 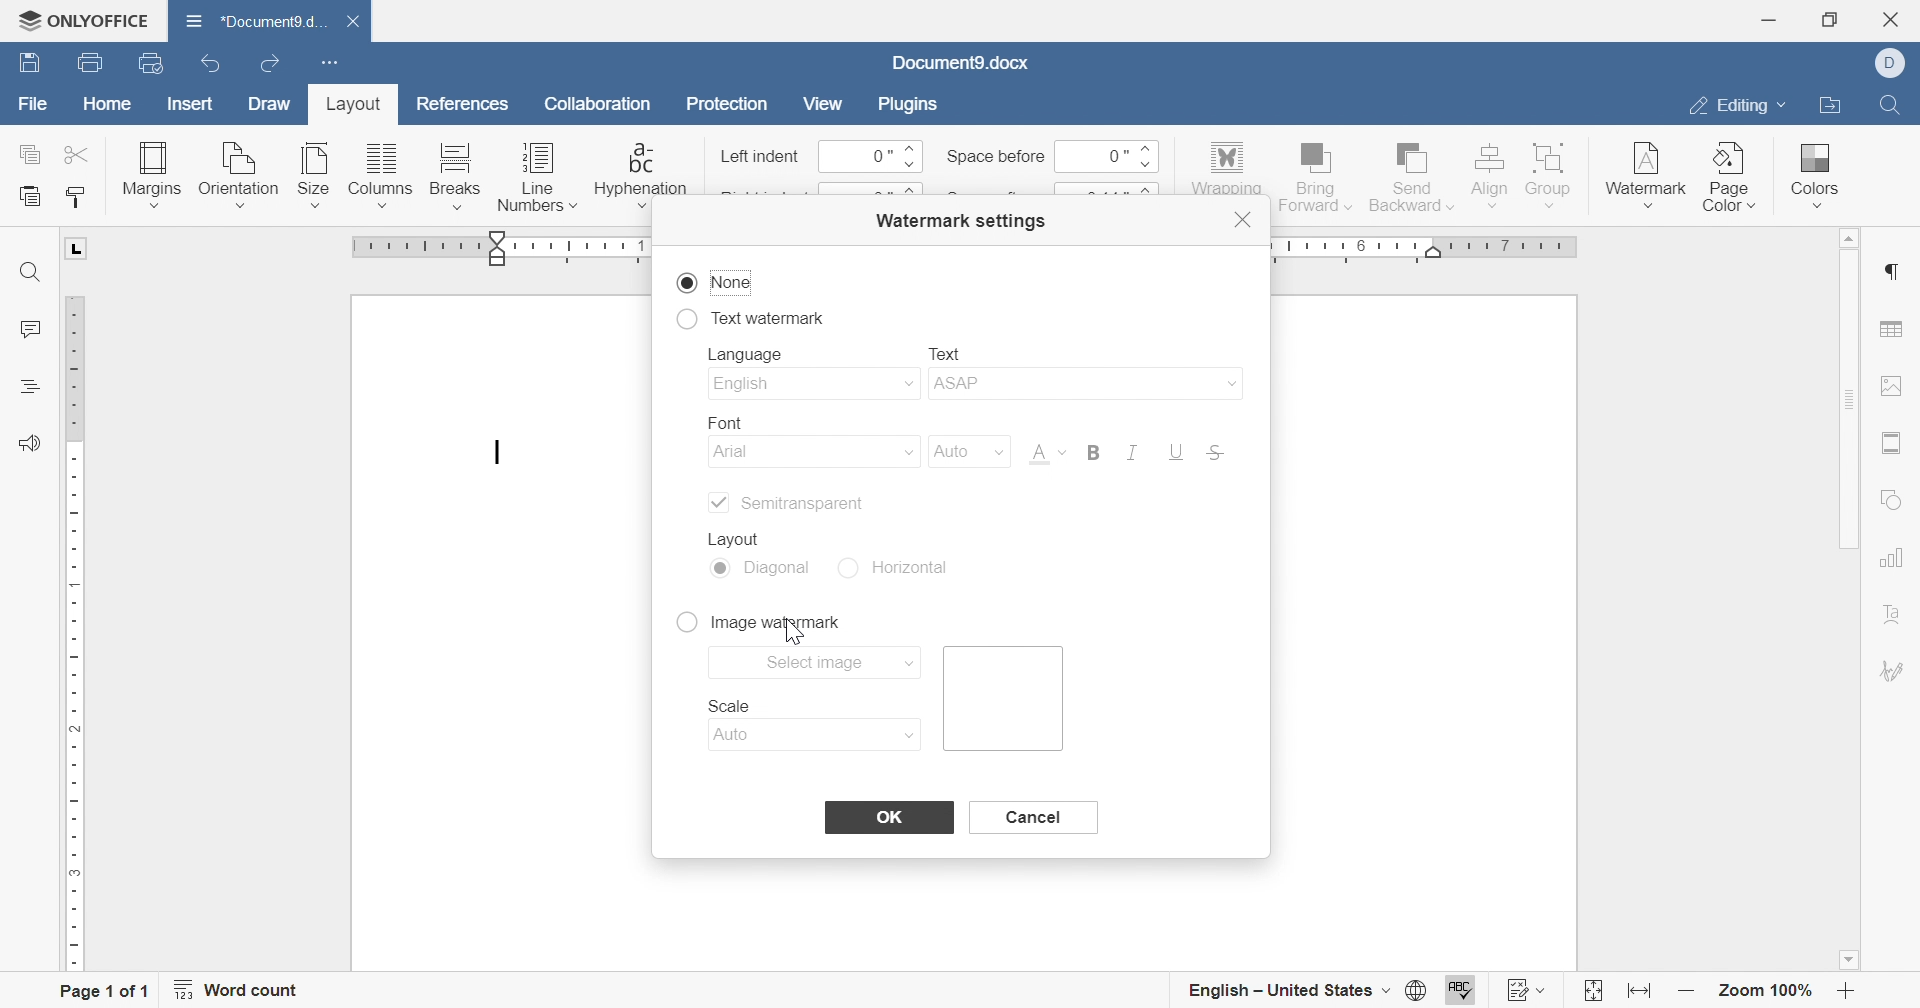 I want to click on paste, so click(x=30, y=197).